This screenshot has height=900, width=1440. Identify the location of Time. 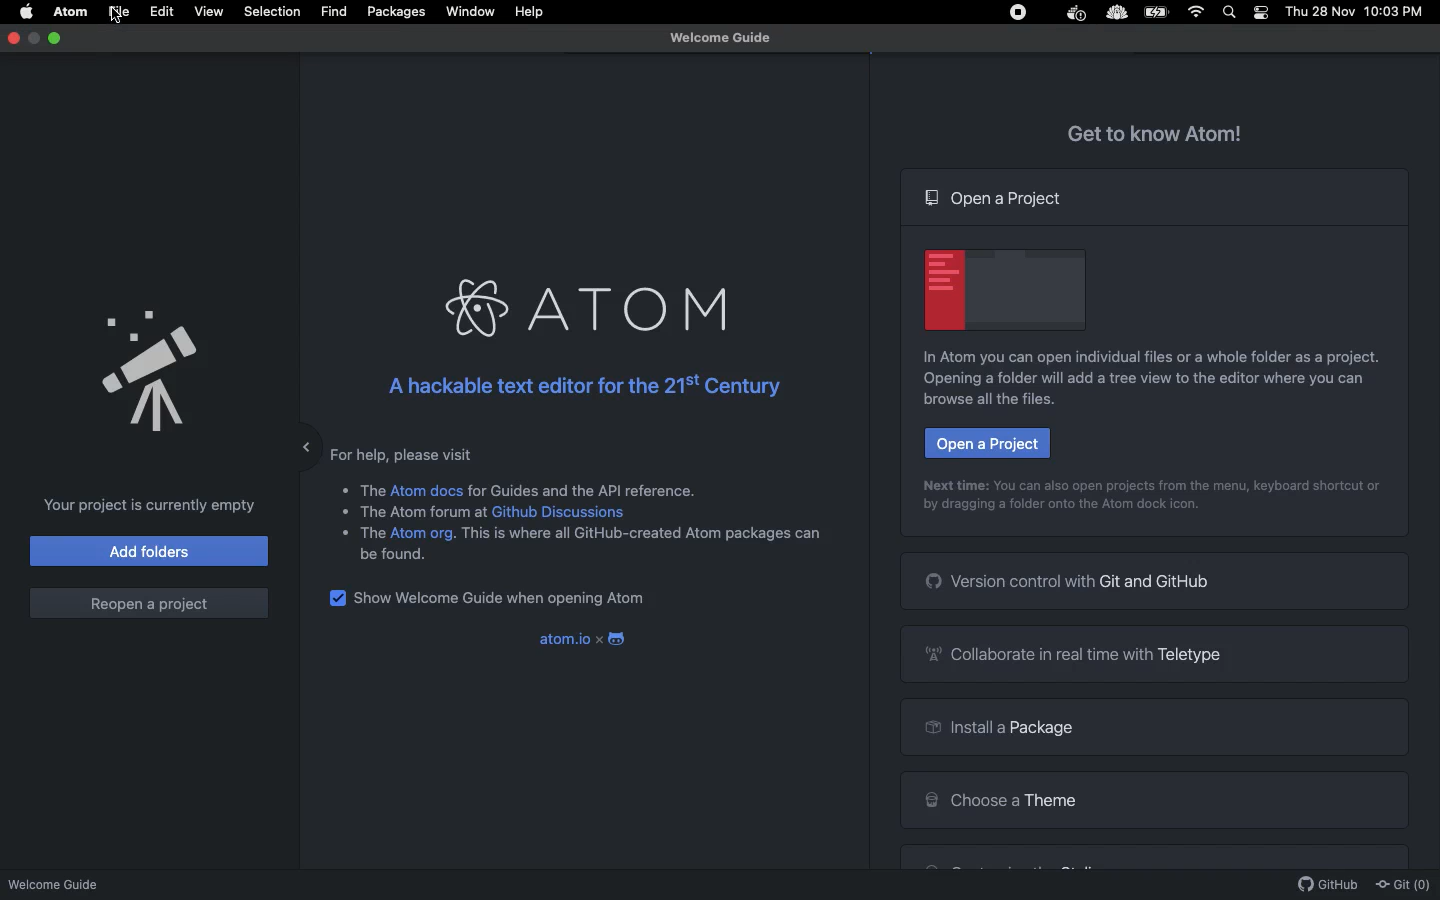
(1398, 13).